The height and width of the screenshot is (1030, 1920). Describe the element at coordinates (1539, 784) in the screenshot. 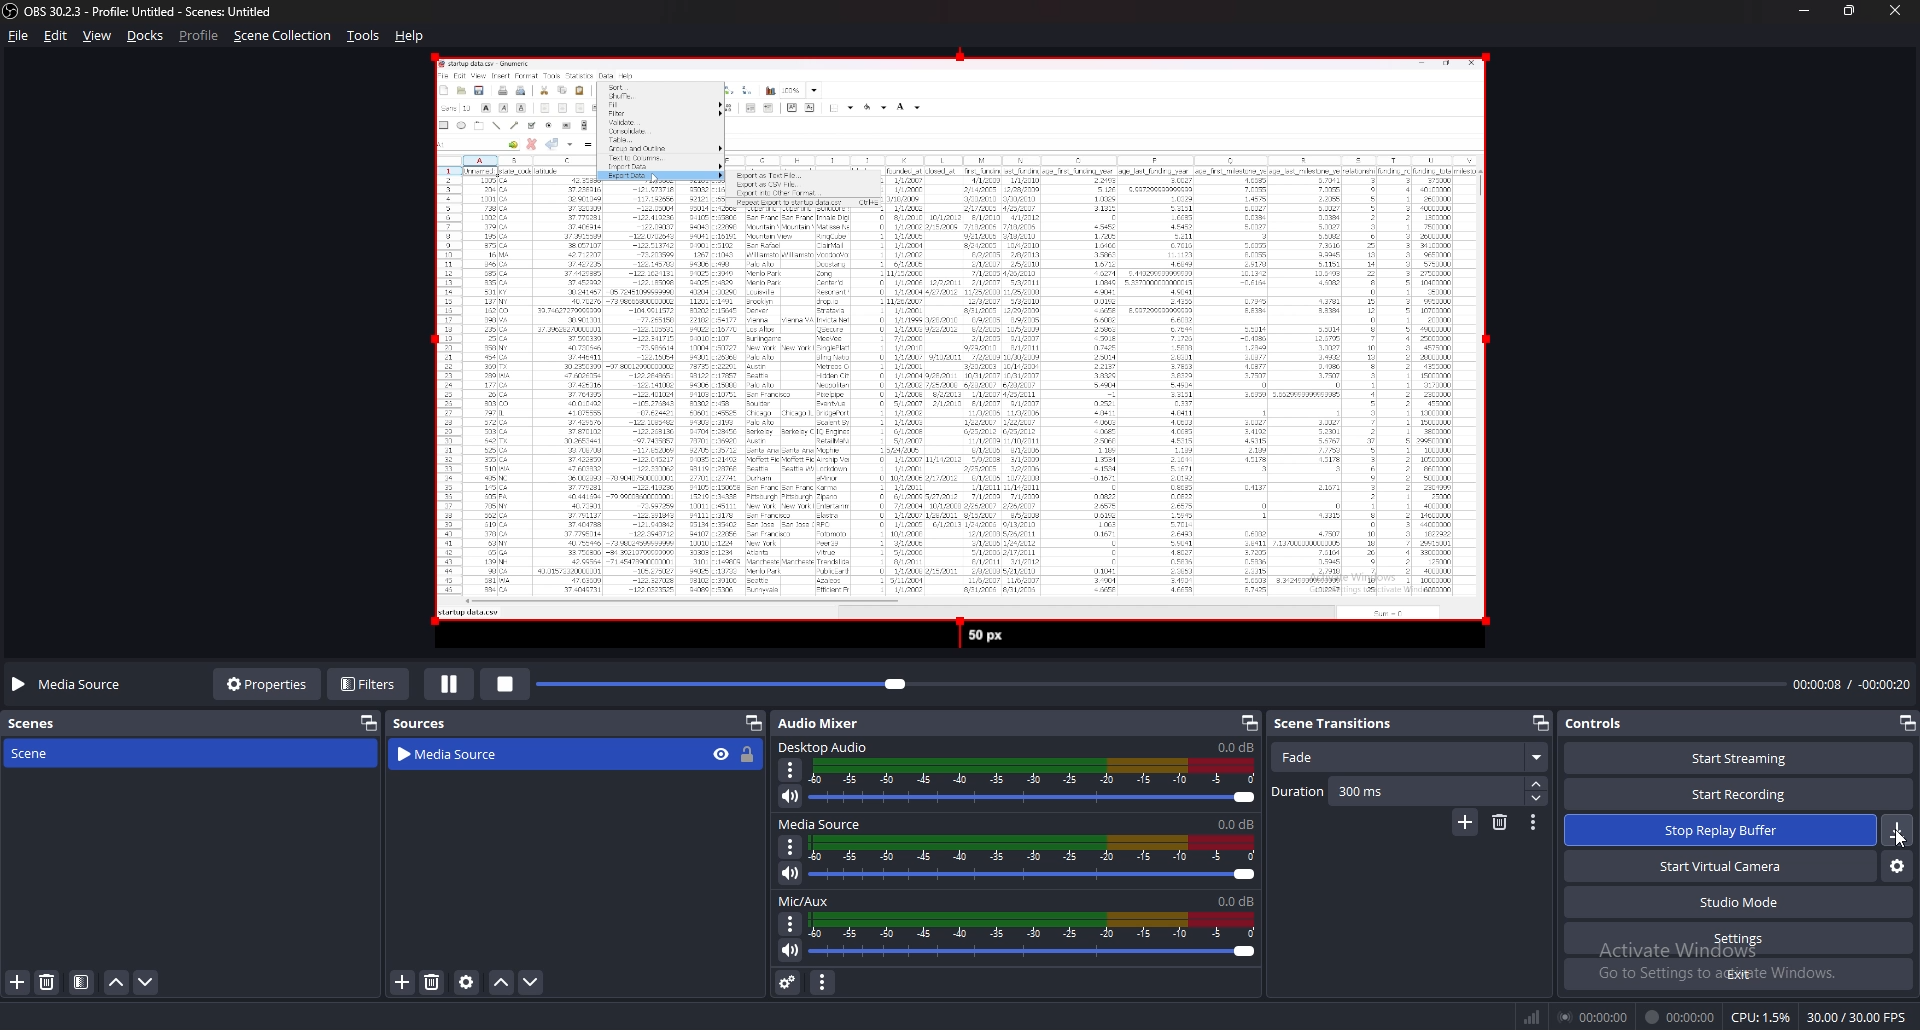

I see `increase duration` at that location.